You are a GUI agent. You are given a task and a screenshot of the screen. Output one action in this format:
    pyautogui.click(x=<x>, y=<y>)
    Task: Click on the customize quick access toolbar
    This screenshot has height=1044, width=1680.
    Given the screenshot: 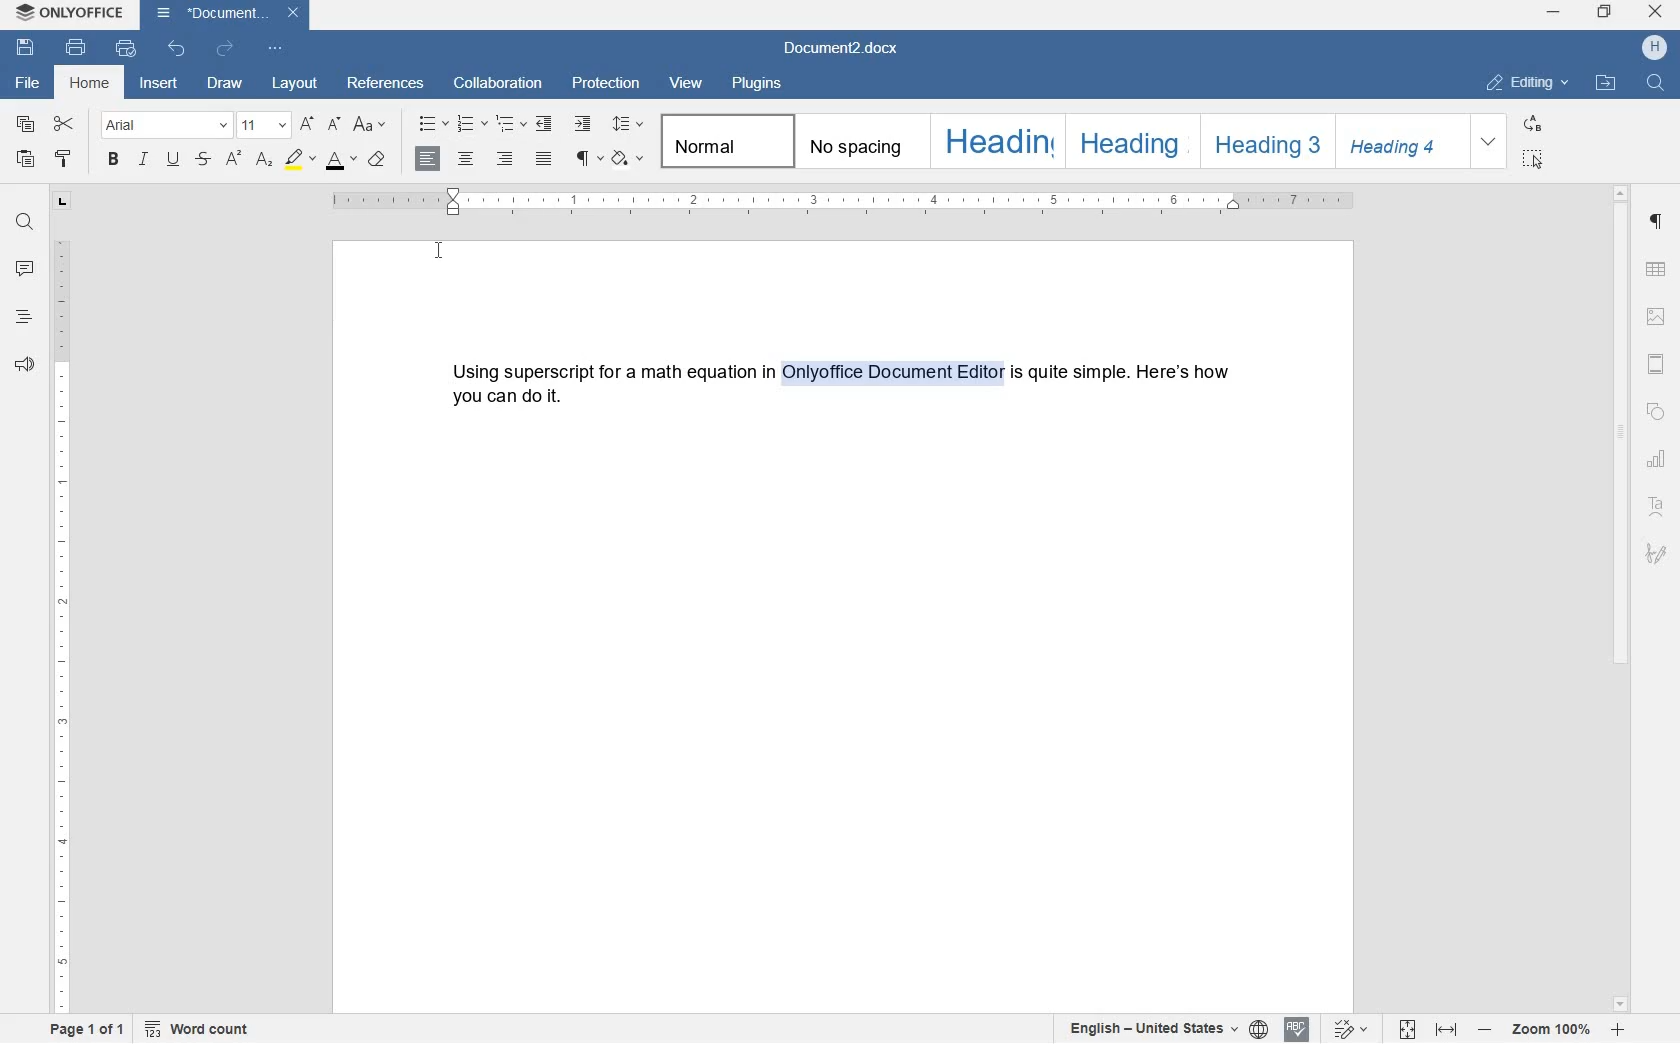 What is the action you would take?
    pyautogui.click(x=273, y=48)
    